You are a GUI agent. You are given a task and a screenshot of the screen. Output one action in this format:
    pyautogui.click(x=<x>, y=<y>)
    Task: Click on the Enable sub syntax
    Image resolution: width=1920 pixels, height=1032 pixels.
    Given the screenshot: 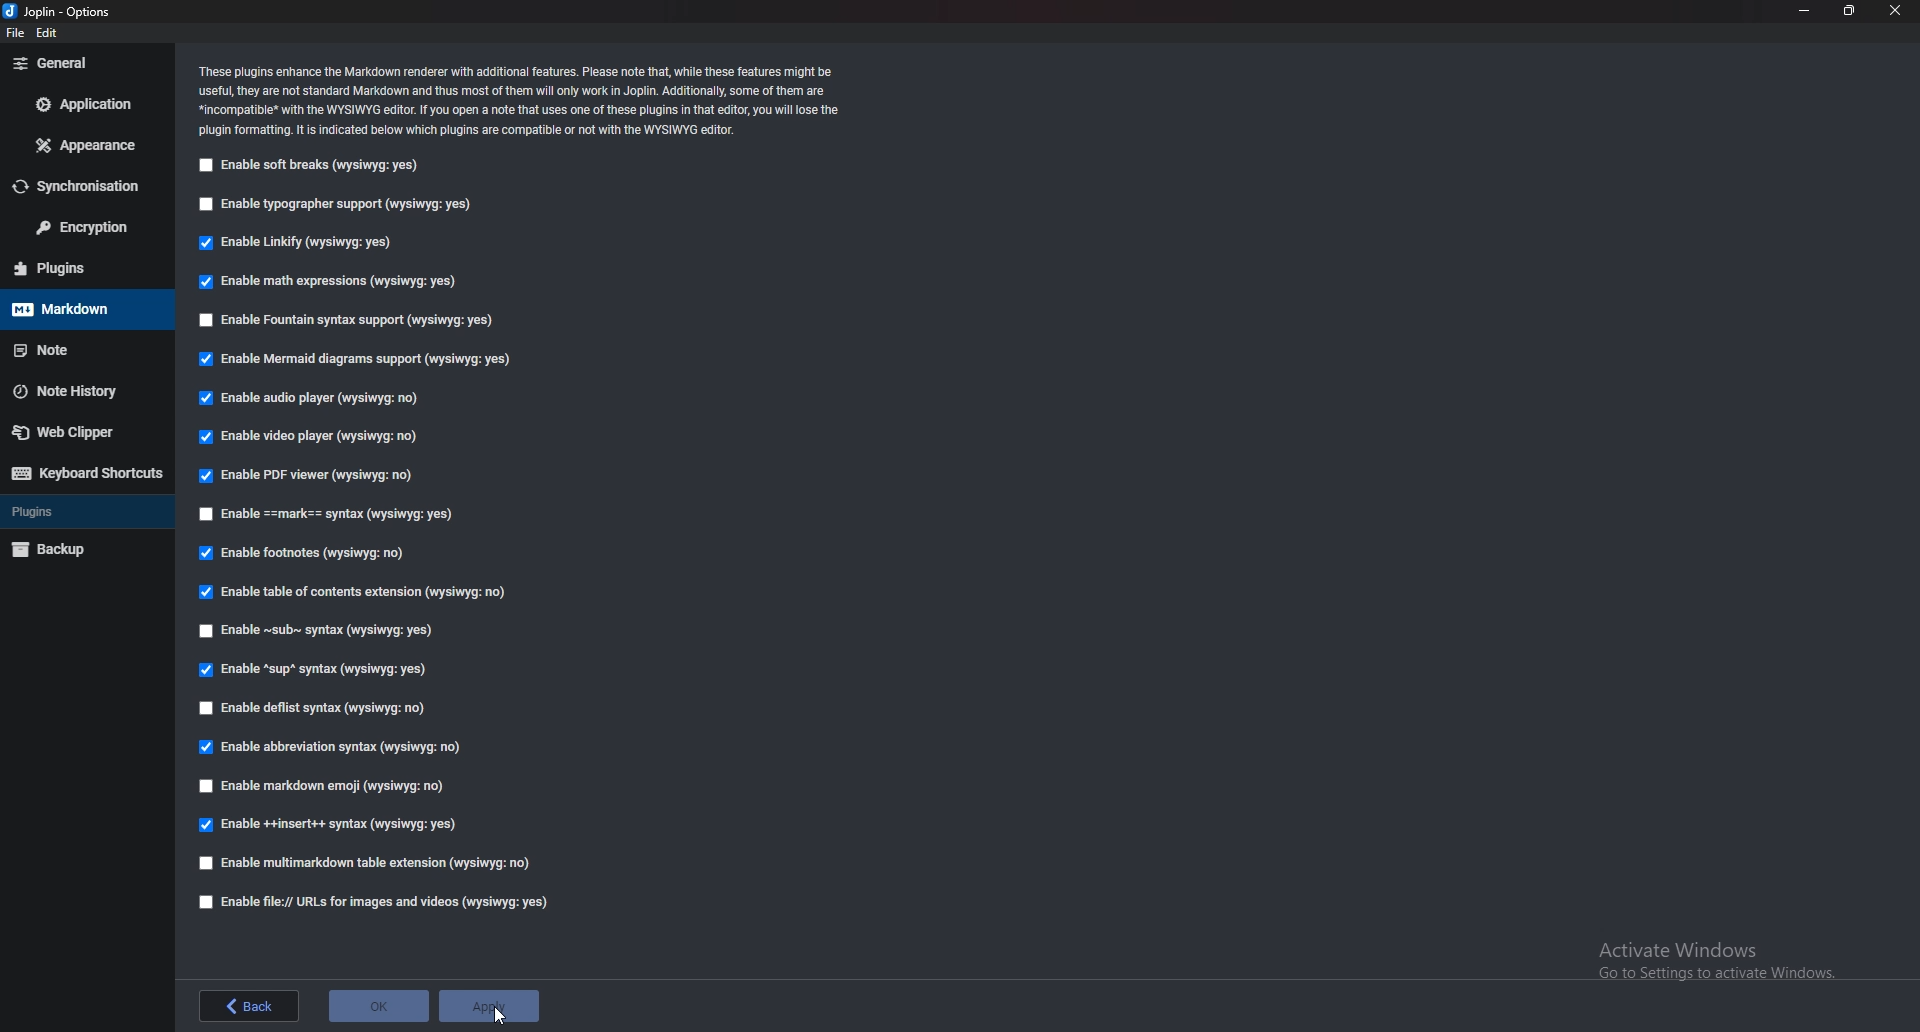 What is the action you would take?
    pyautogui.click(x=321, y=633)
    